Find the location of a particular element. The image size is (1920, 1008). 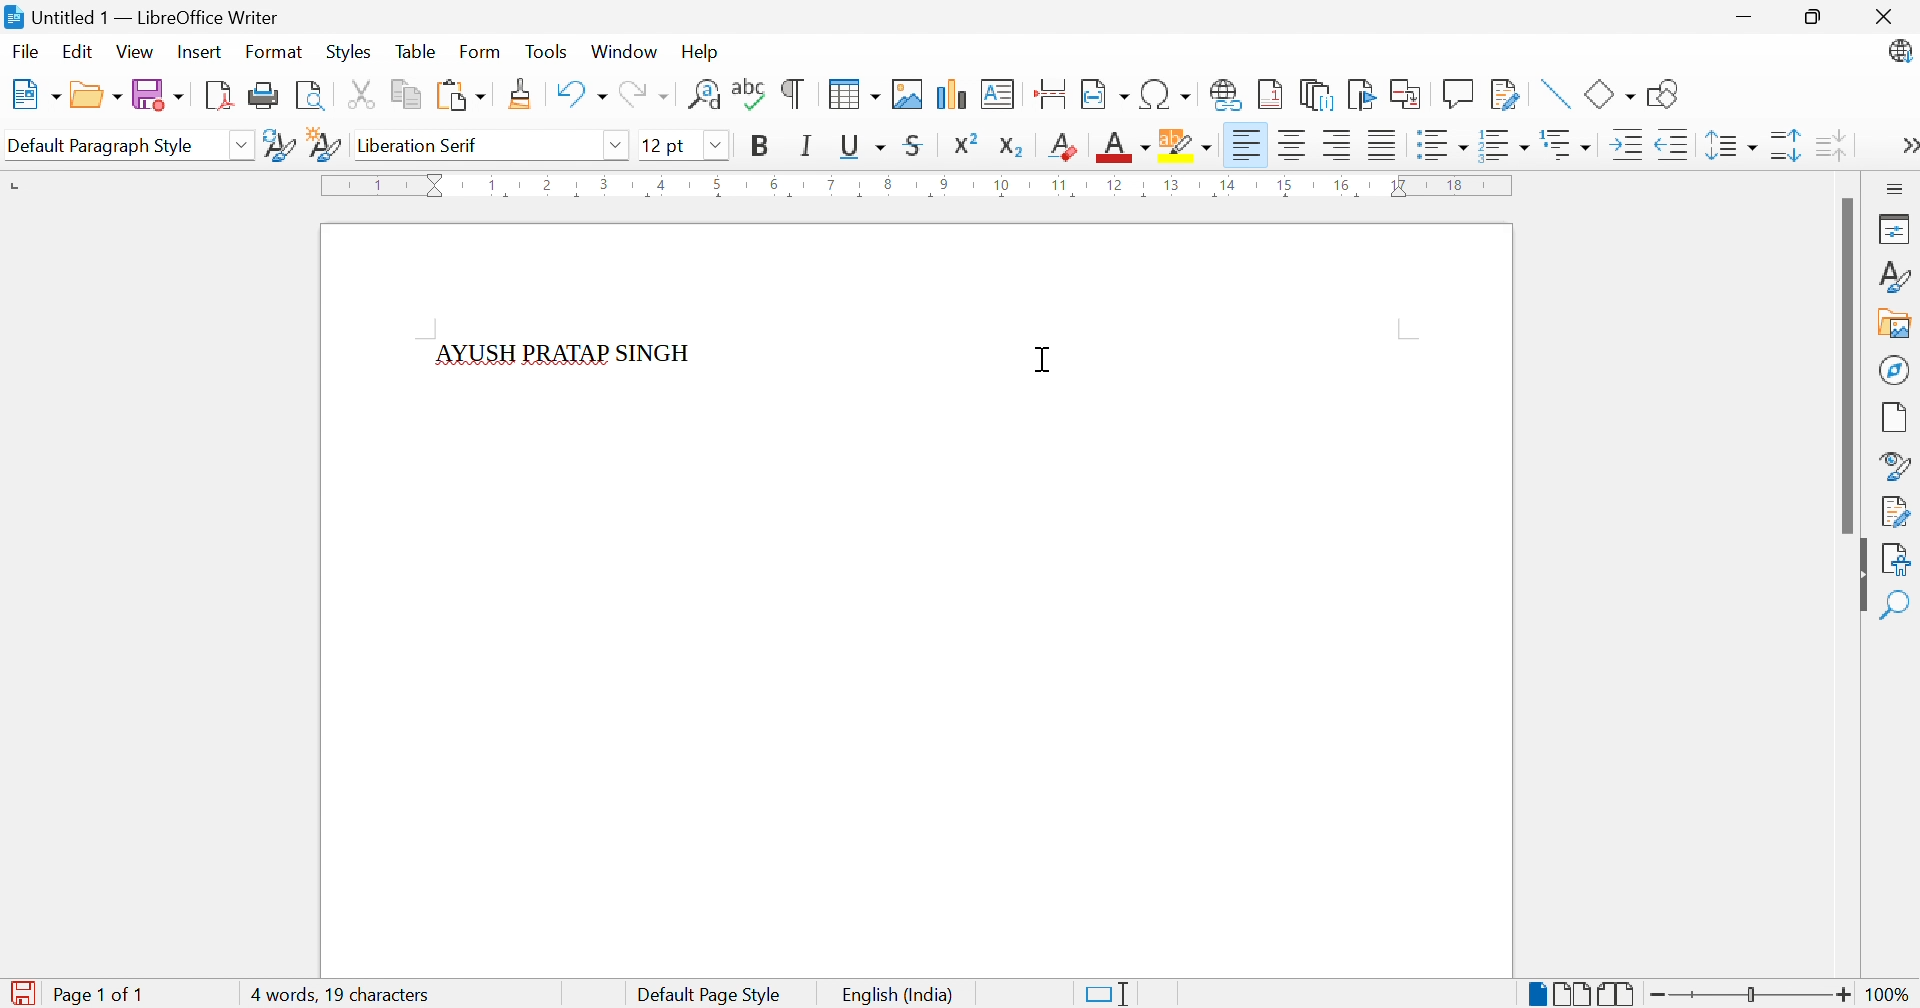

Ruler is located at coordinates (921, 188).